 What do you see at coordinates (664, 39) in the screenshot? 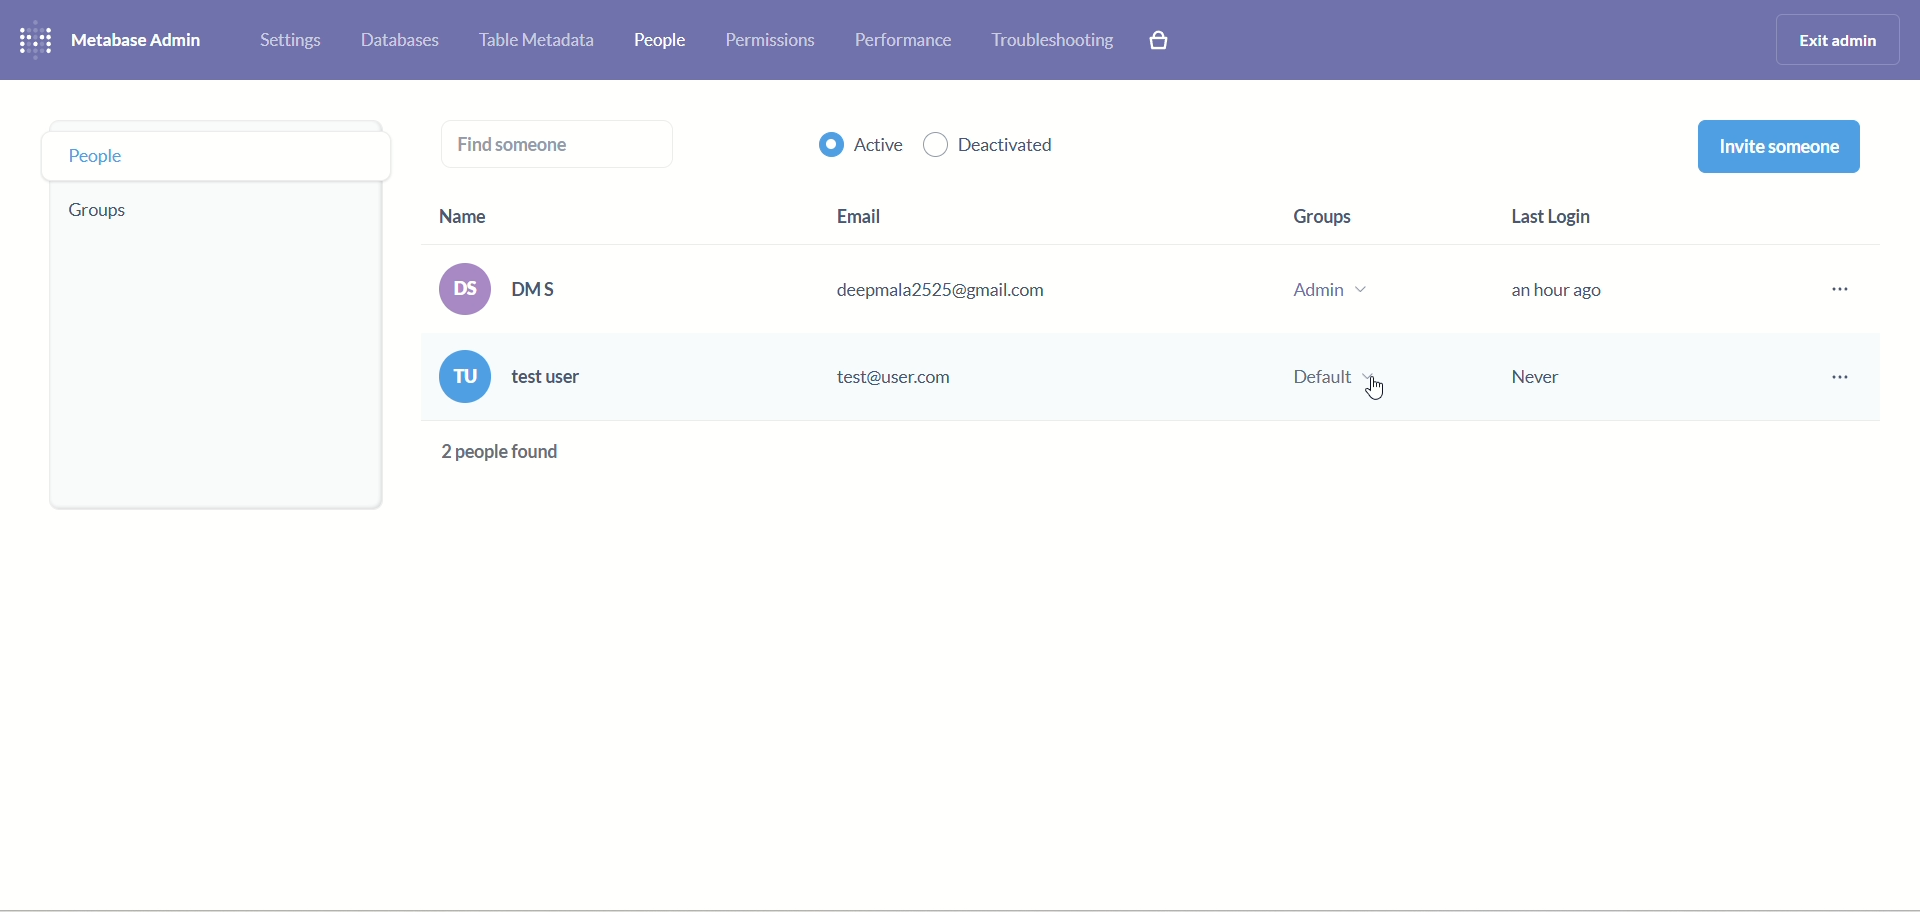
I see `people` at bounding box center [664, 39].